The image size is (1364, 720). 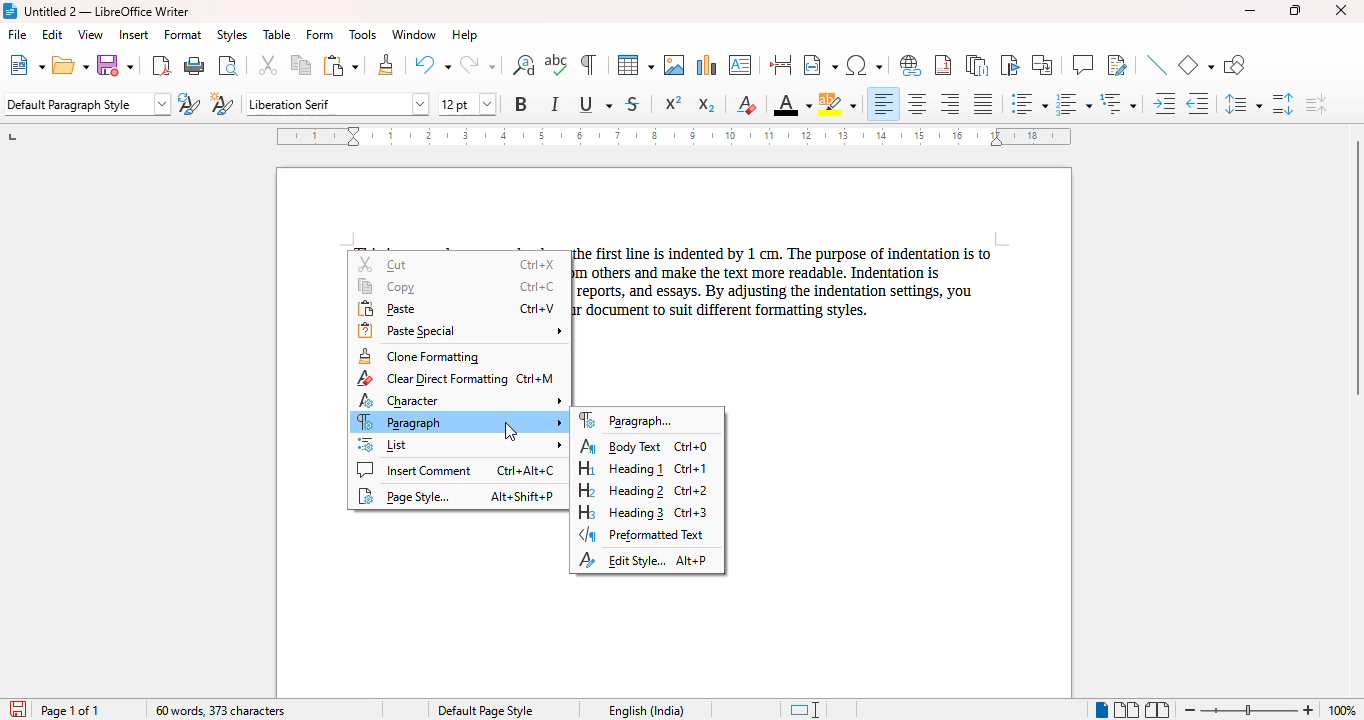 What do you see at coordinates (635, 65) in the screenshot?
I see `table` at bounding box center [635, 65].